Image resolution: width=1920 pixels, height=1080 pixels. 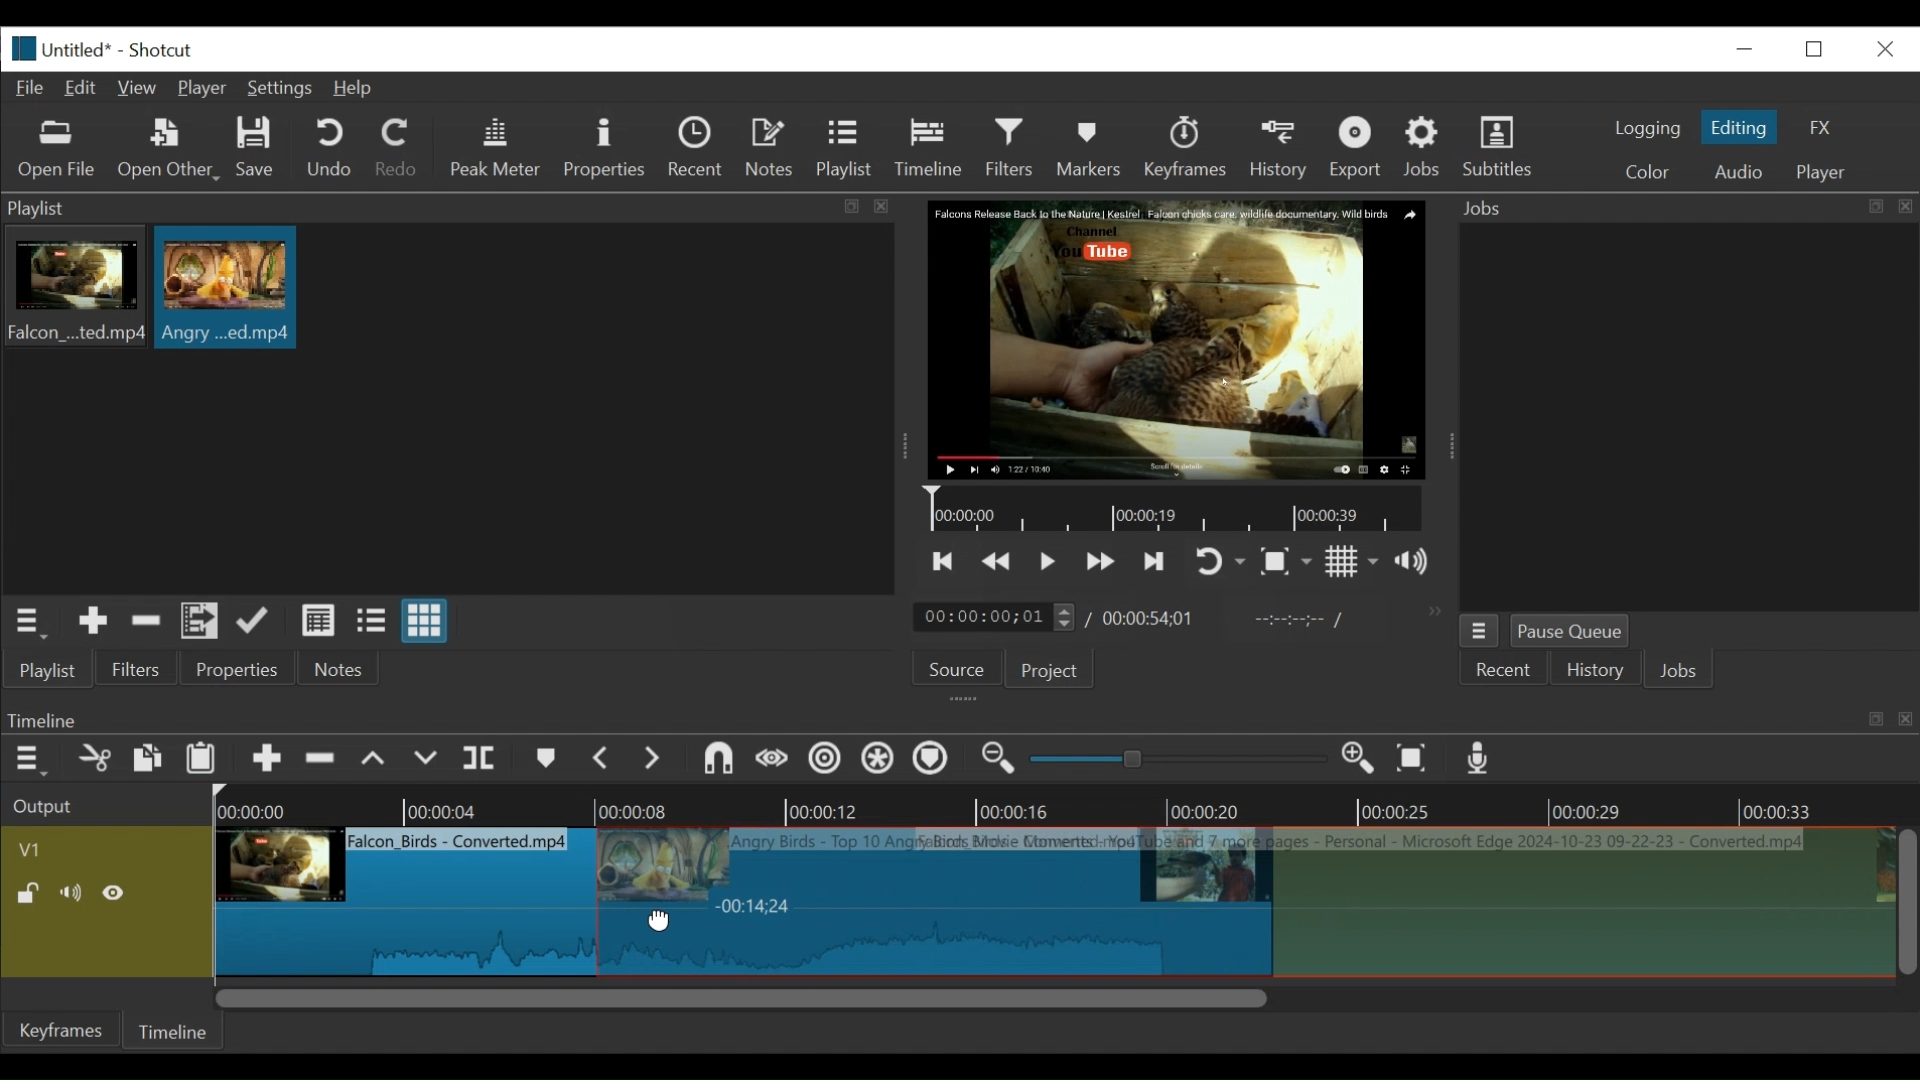 What do you see at coordinates (32, 620) in the screenshot?
I see `playlist menu` at bounding box center [32, 620].